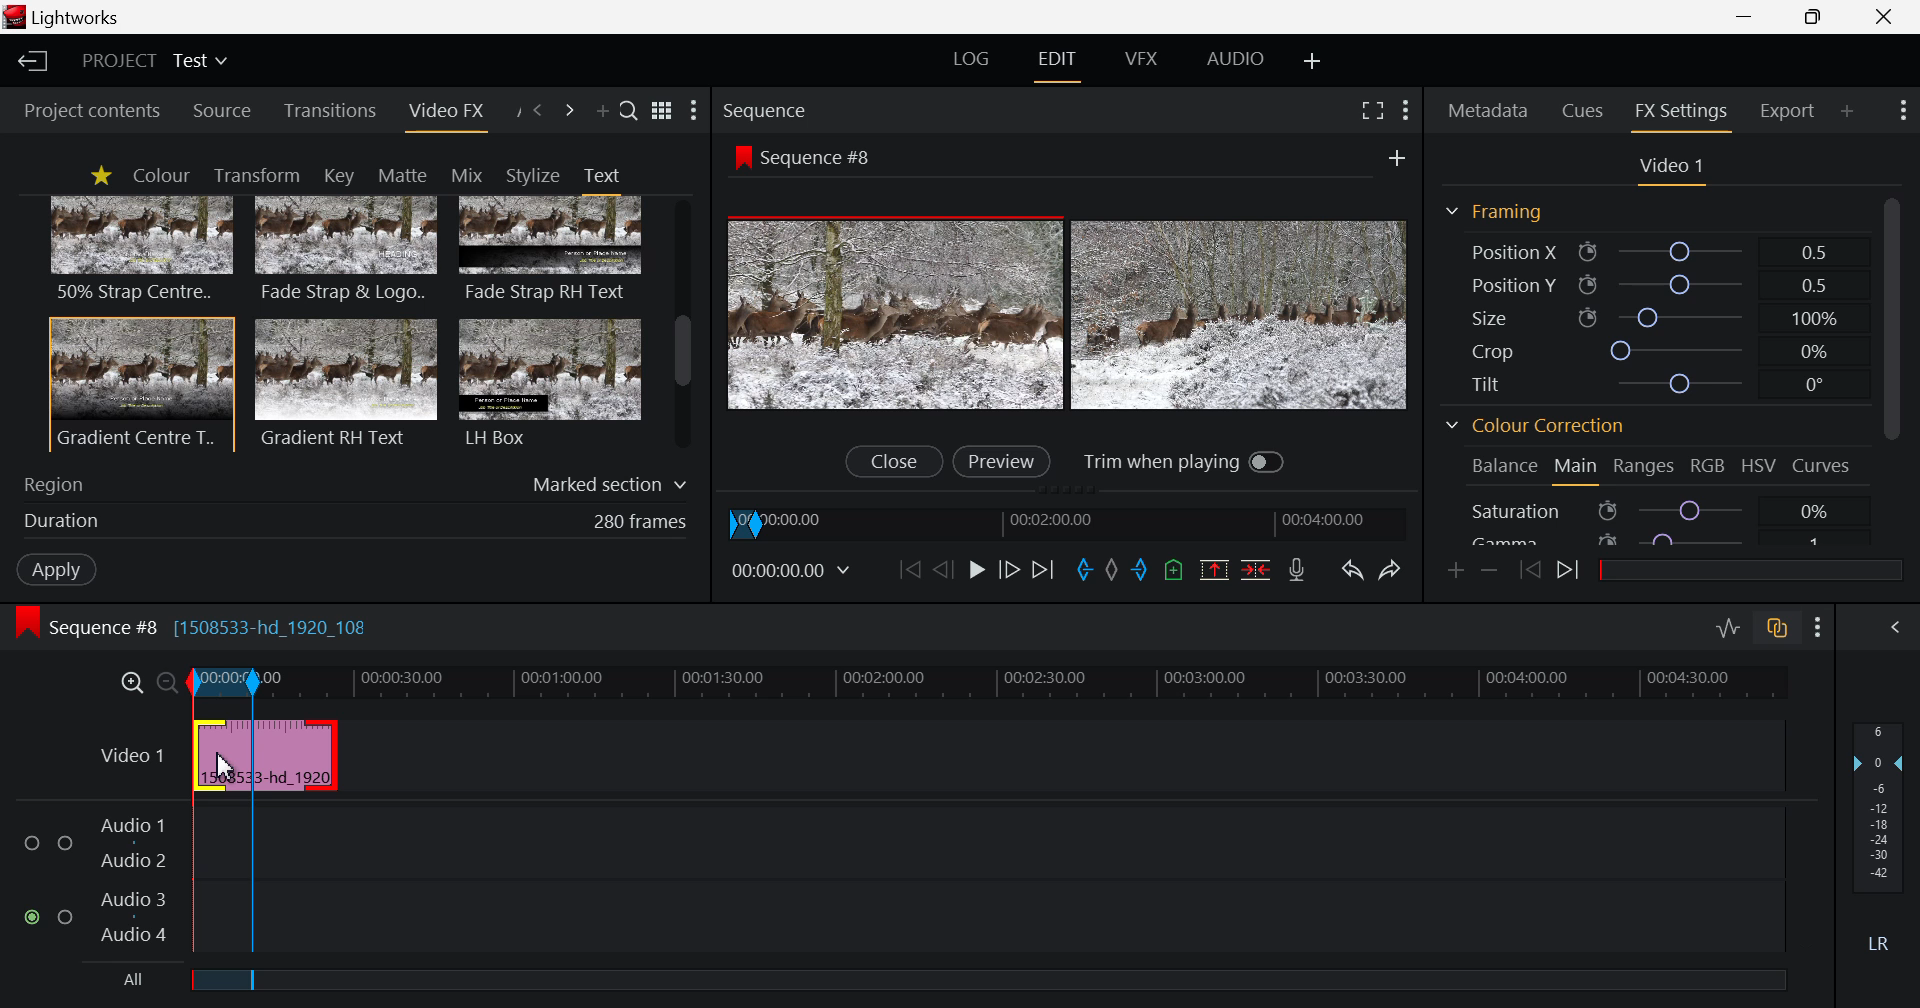 This screenshot has height=1008, width=1920. I want to click on Settings, so click(1818, 629).